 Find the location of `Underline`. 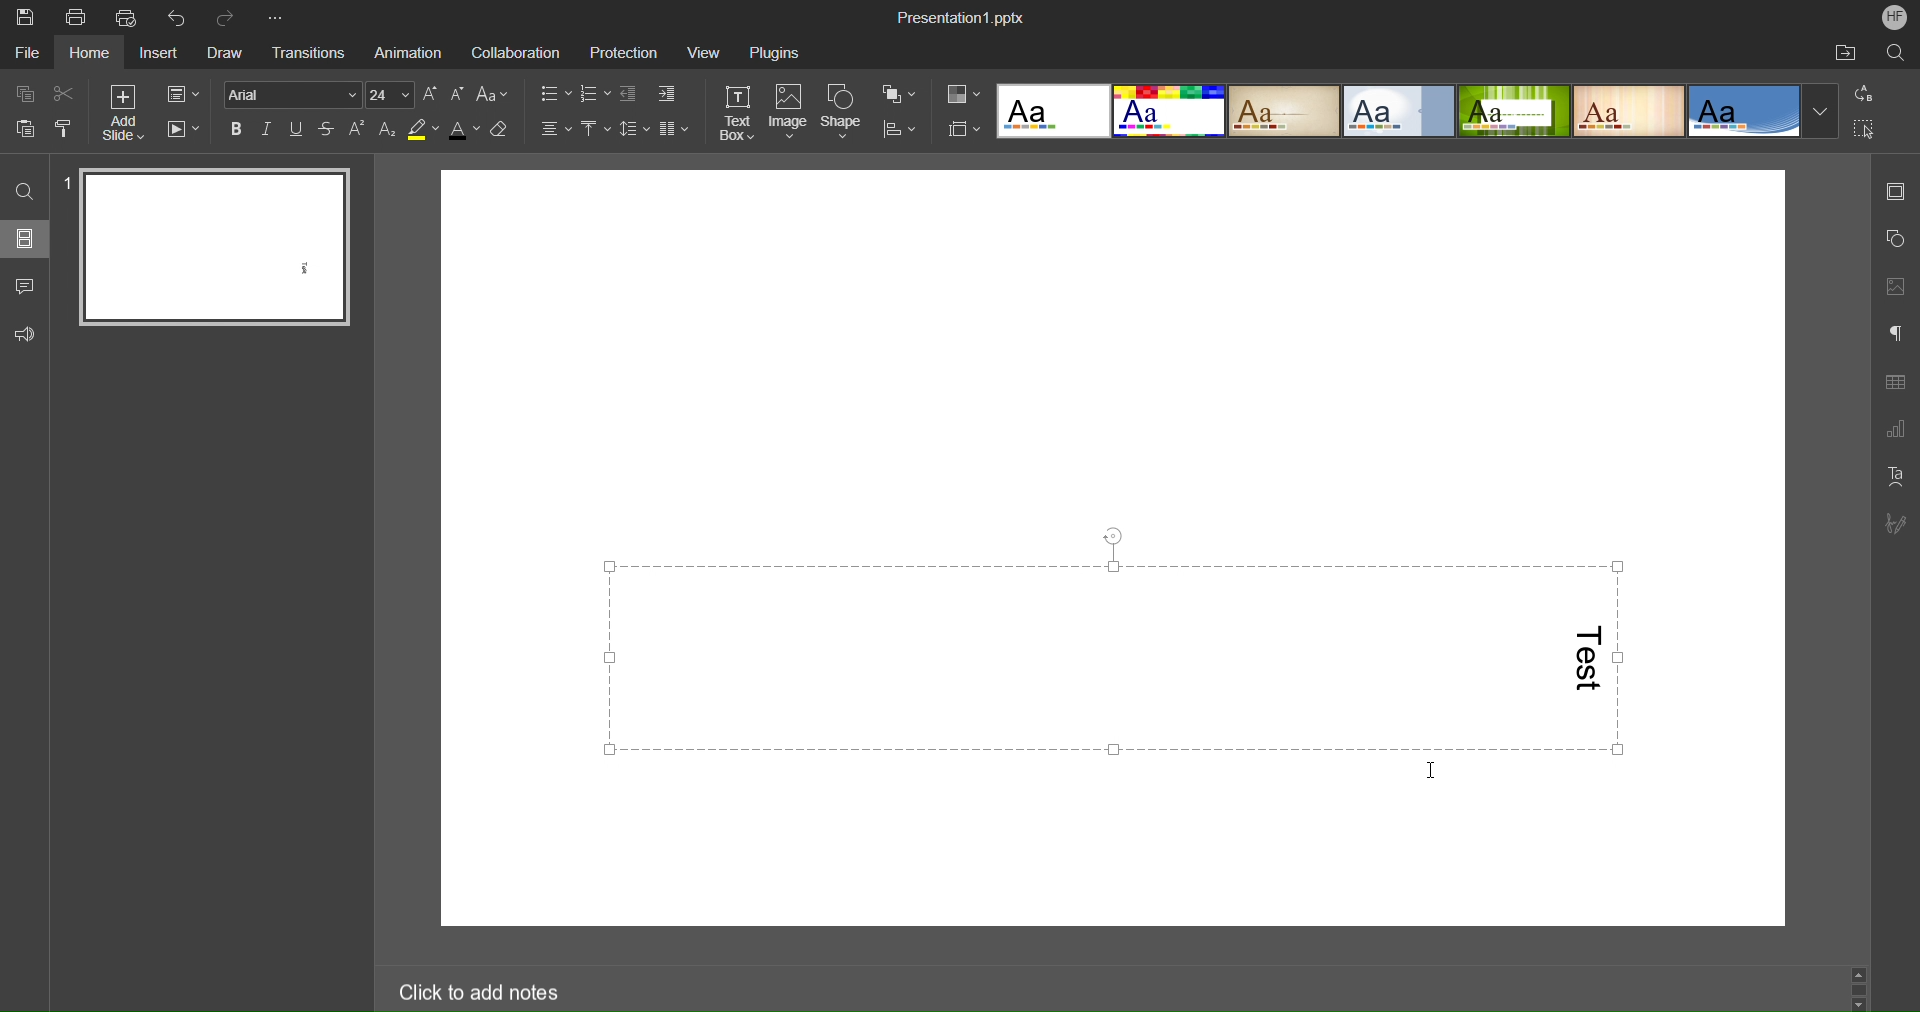

Underline is located at coordinates (298, 129).